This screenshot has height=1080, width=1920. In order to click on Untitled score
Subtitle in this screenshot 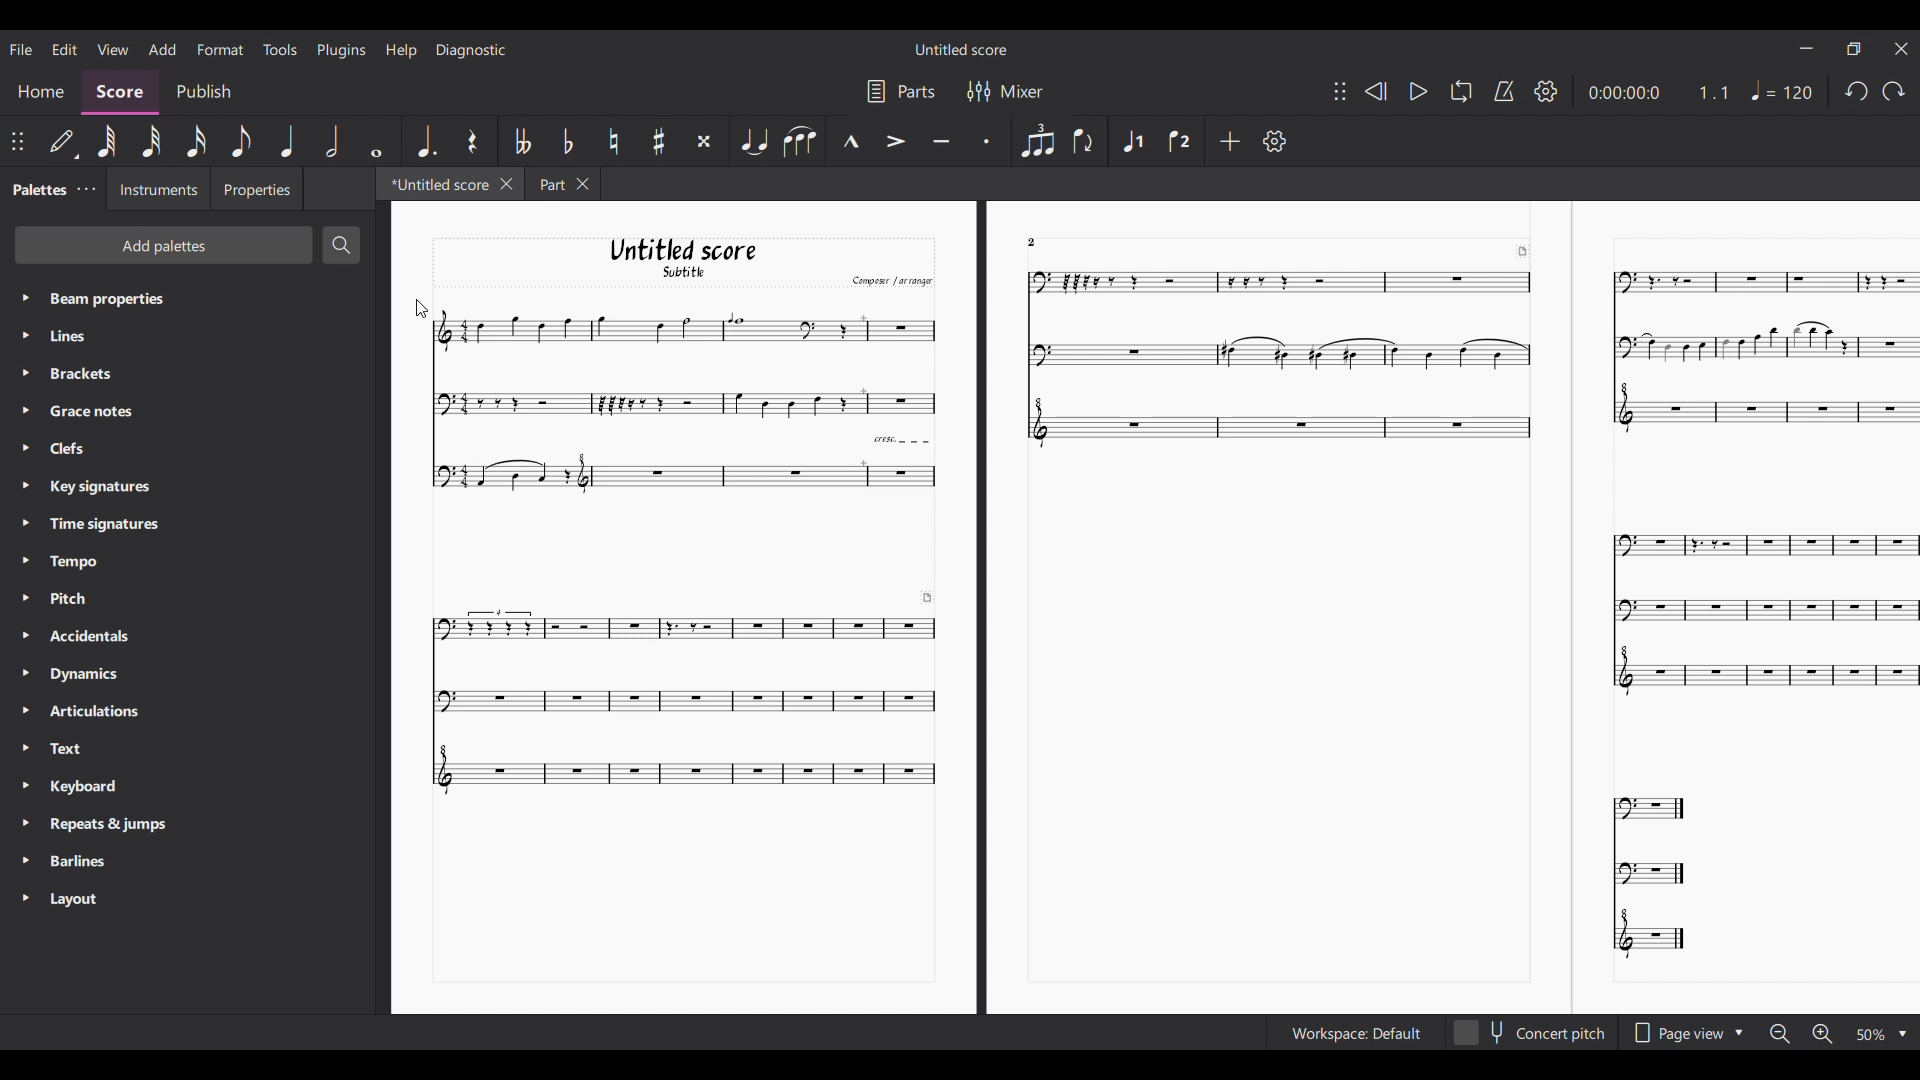, I will do `click(681, 259)`.